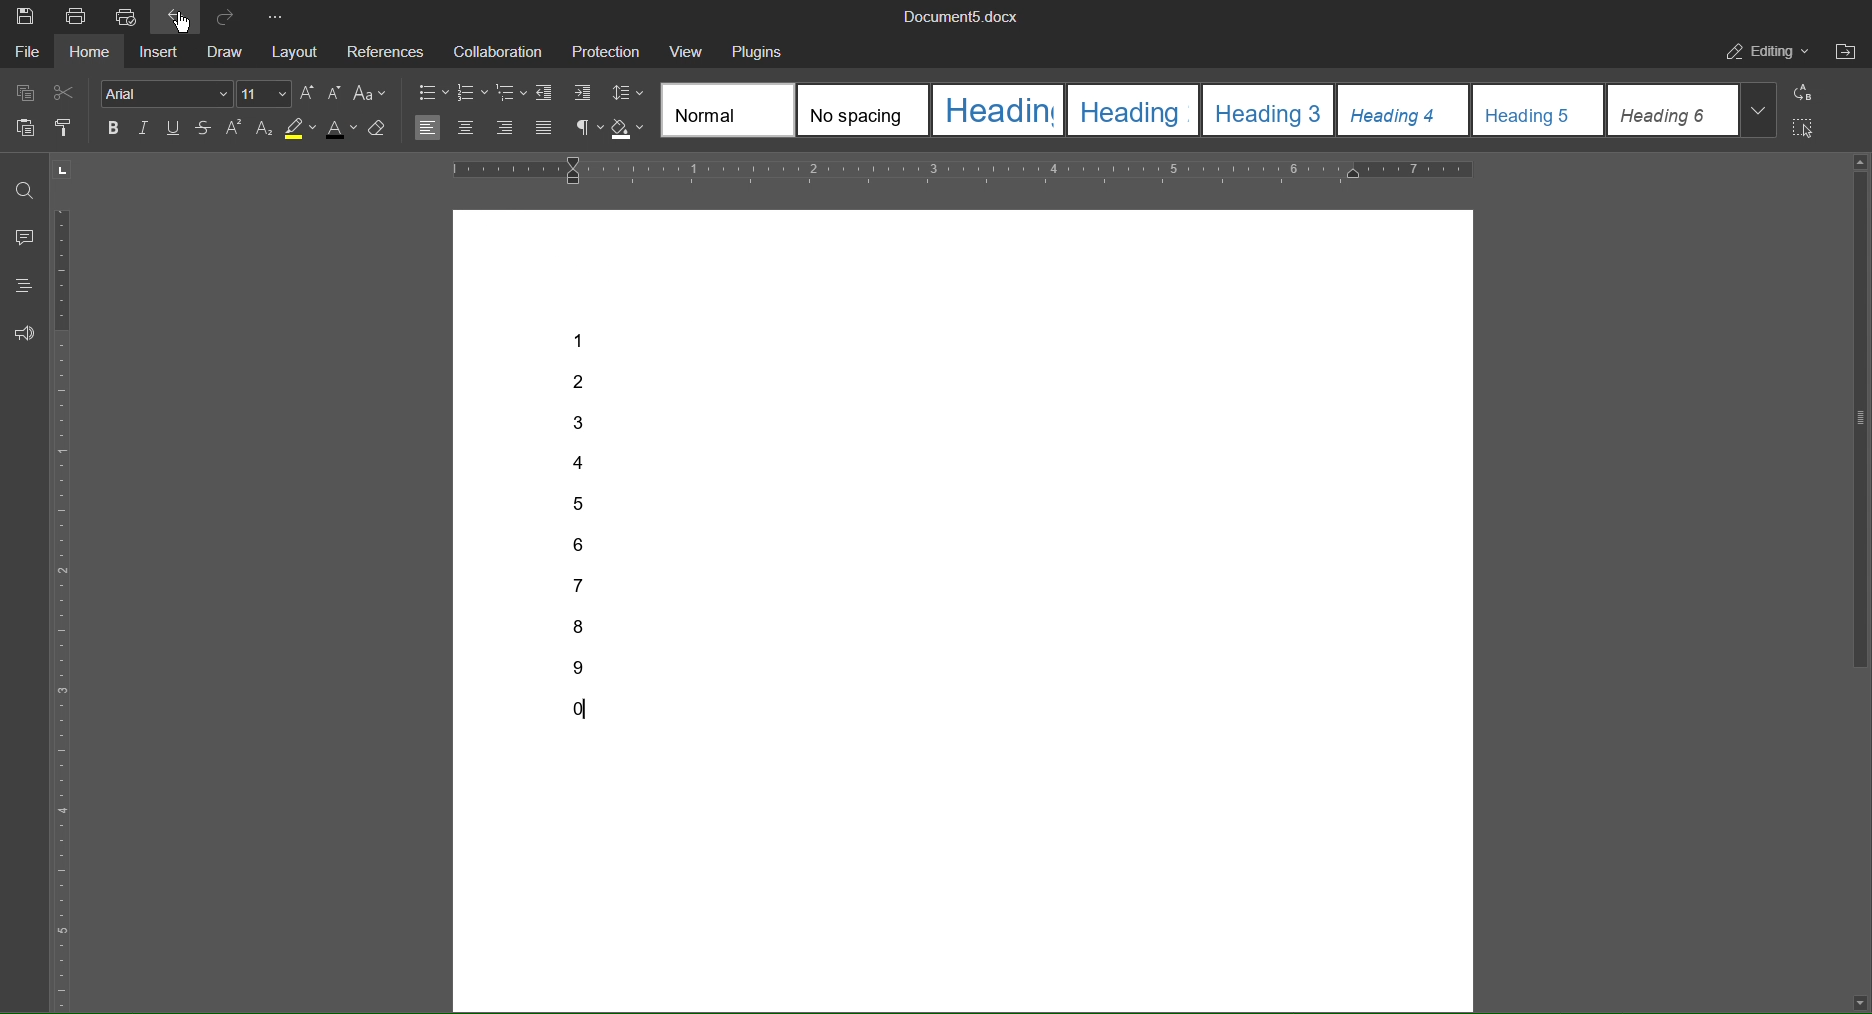 Image resolution: width=1872 pixels, height=1014 pixels. Describe the element at coordinates (93, 53) in the screenshot. I see `Home` at that location.